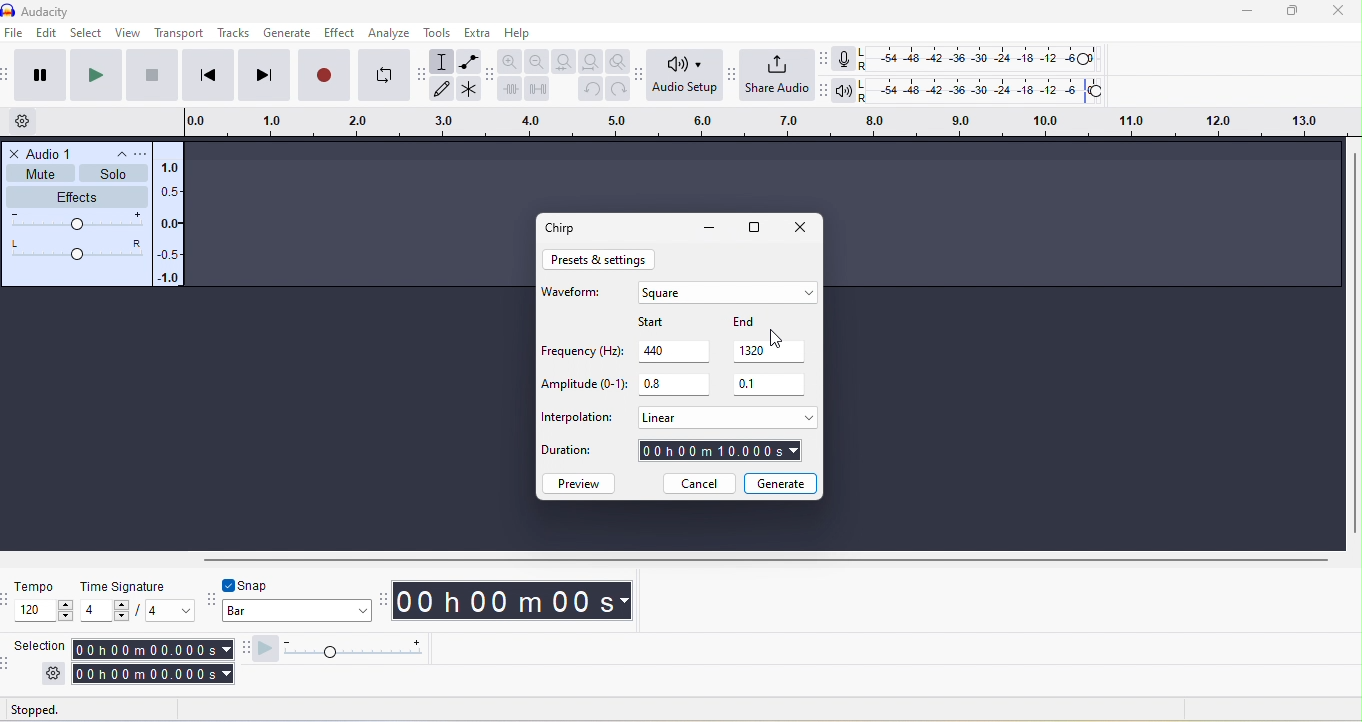 Image resolution: width=1362 pixels, height=722 pixels. Describe the element at coordinates (670, 320) in the screenshot. I see `start` at that location.